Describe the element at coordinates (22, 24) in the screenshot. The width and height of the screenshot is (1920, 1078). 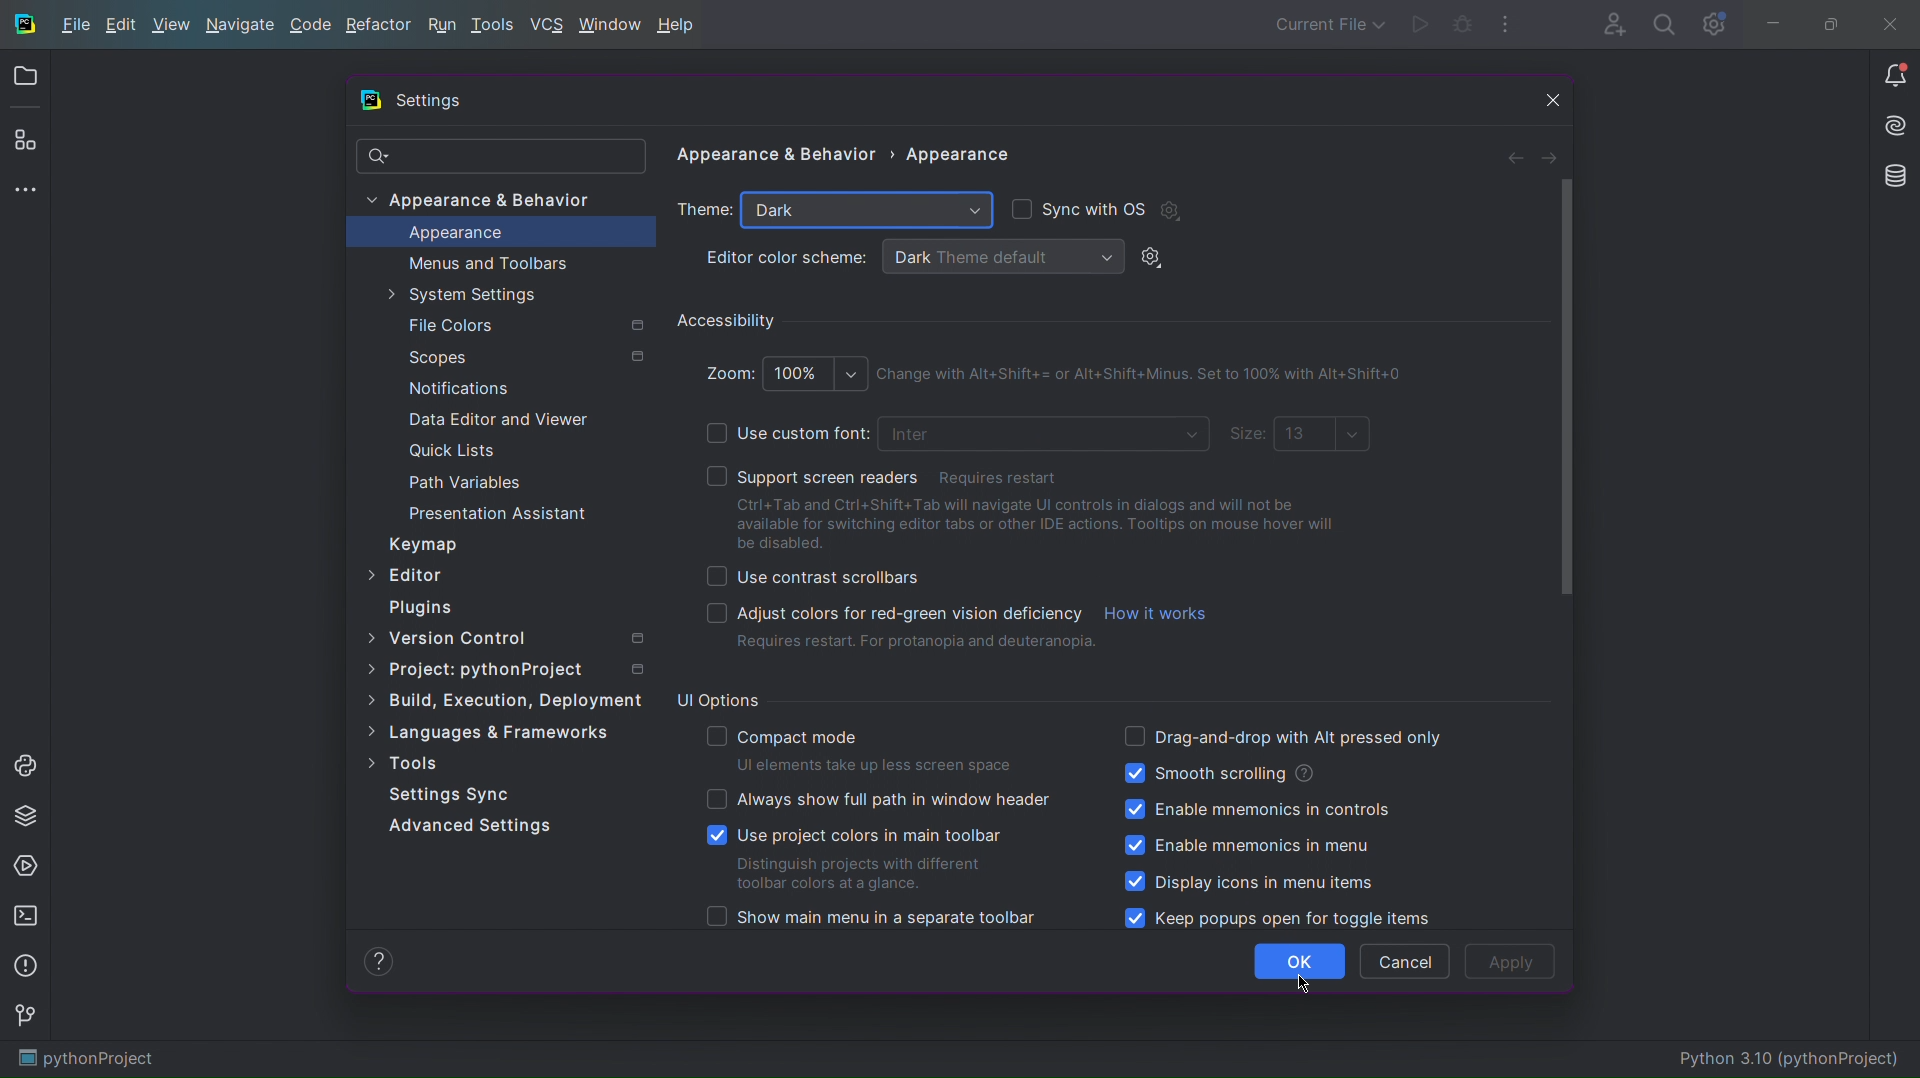
I see `Logo` at that location.